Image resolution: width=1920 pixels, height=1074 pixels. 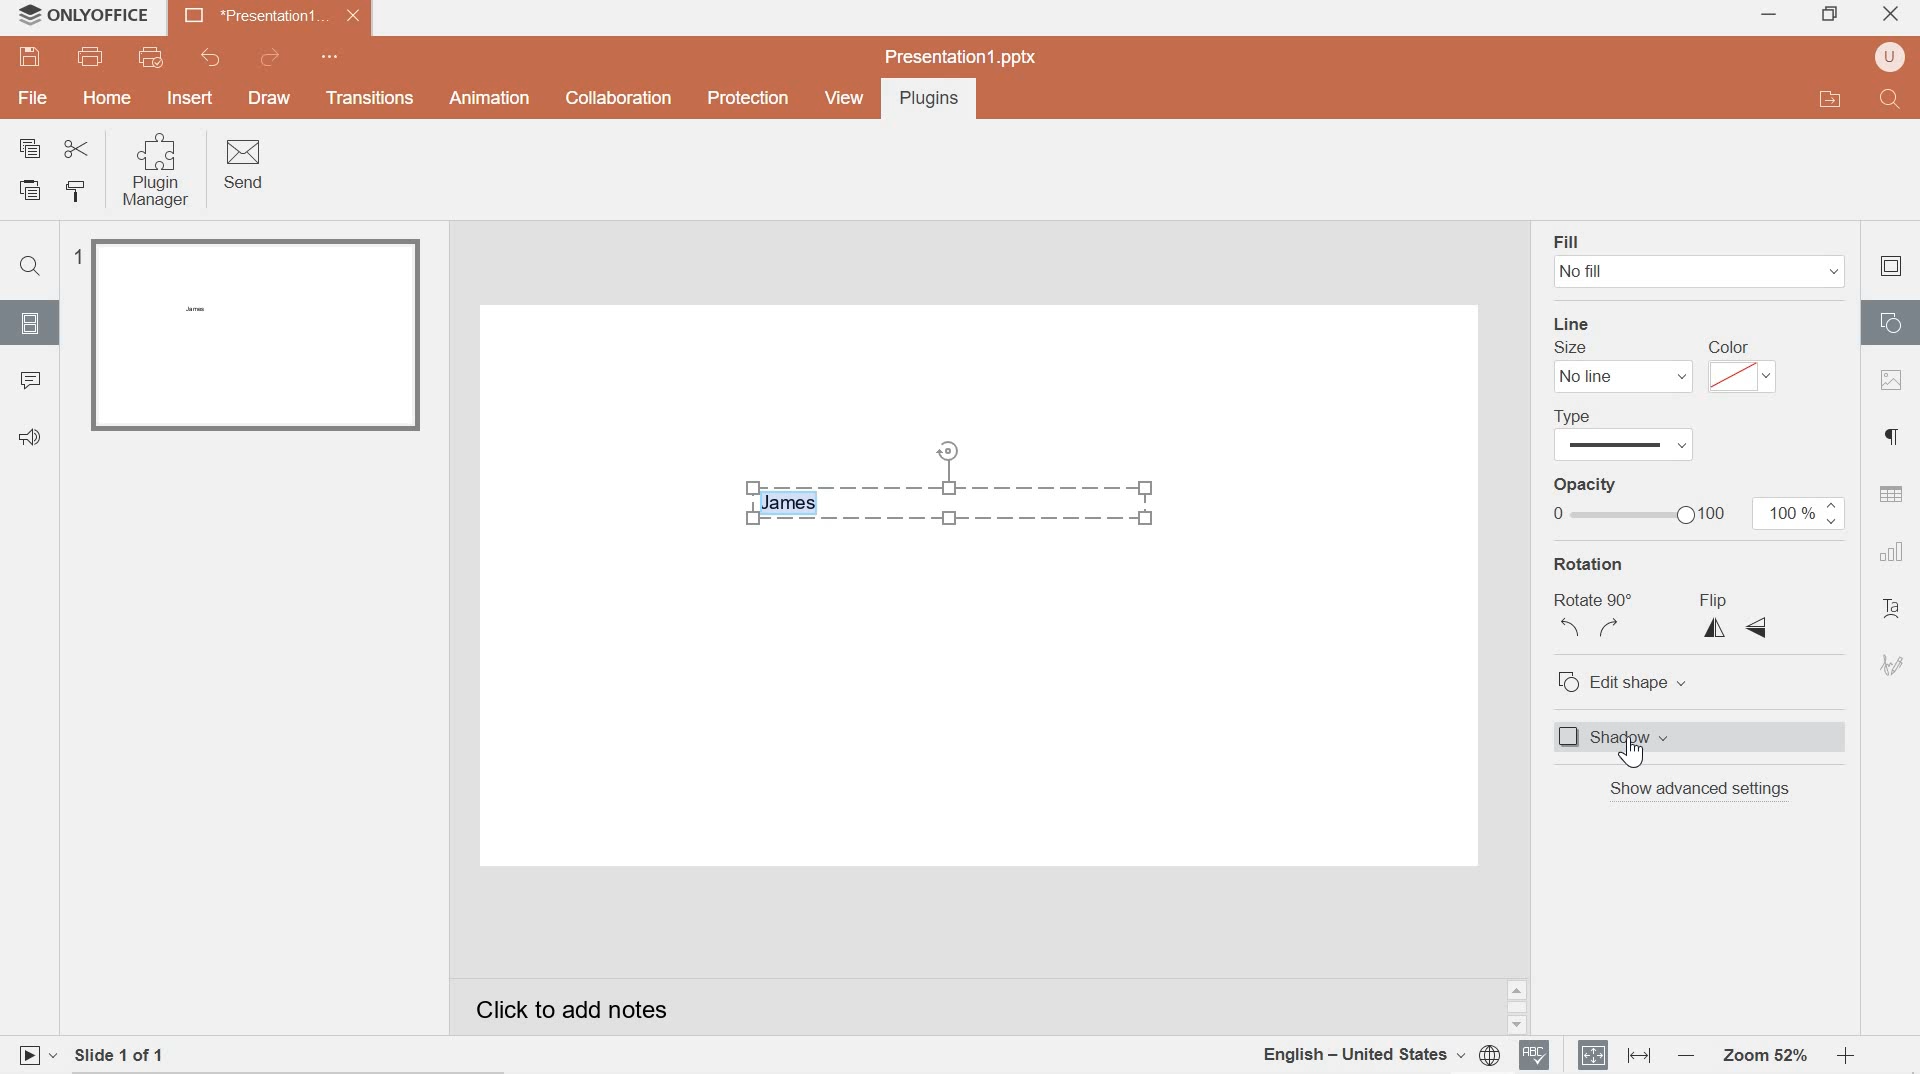 I want to click on DRAW, so click(x=273, y=100).